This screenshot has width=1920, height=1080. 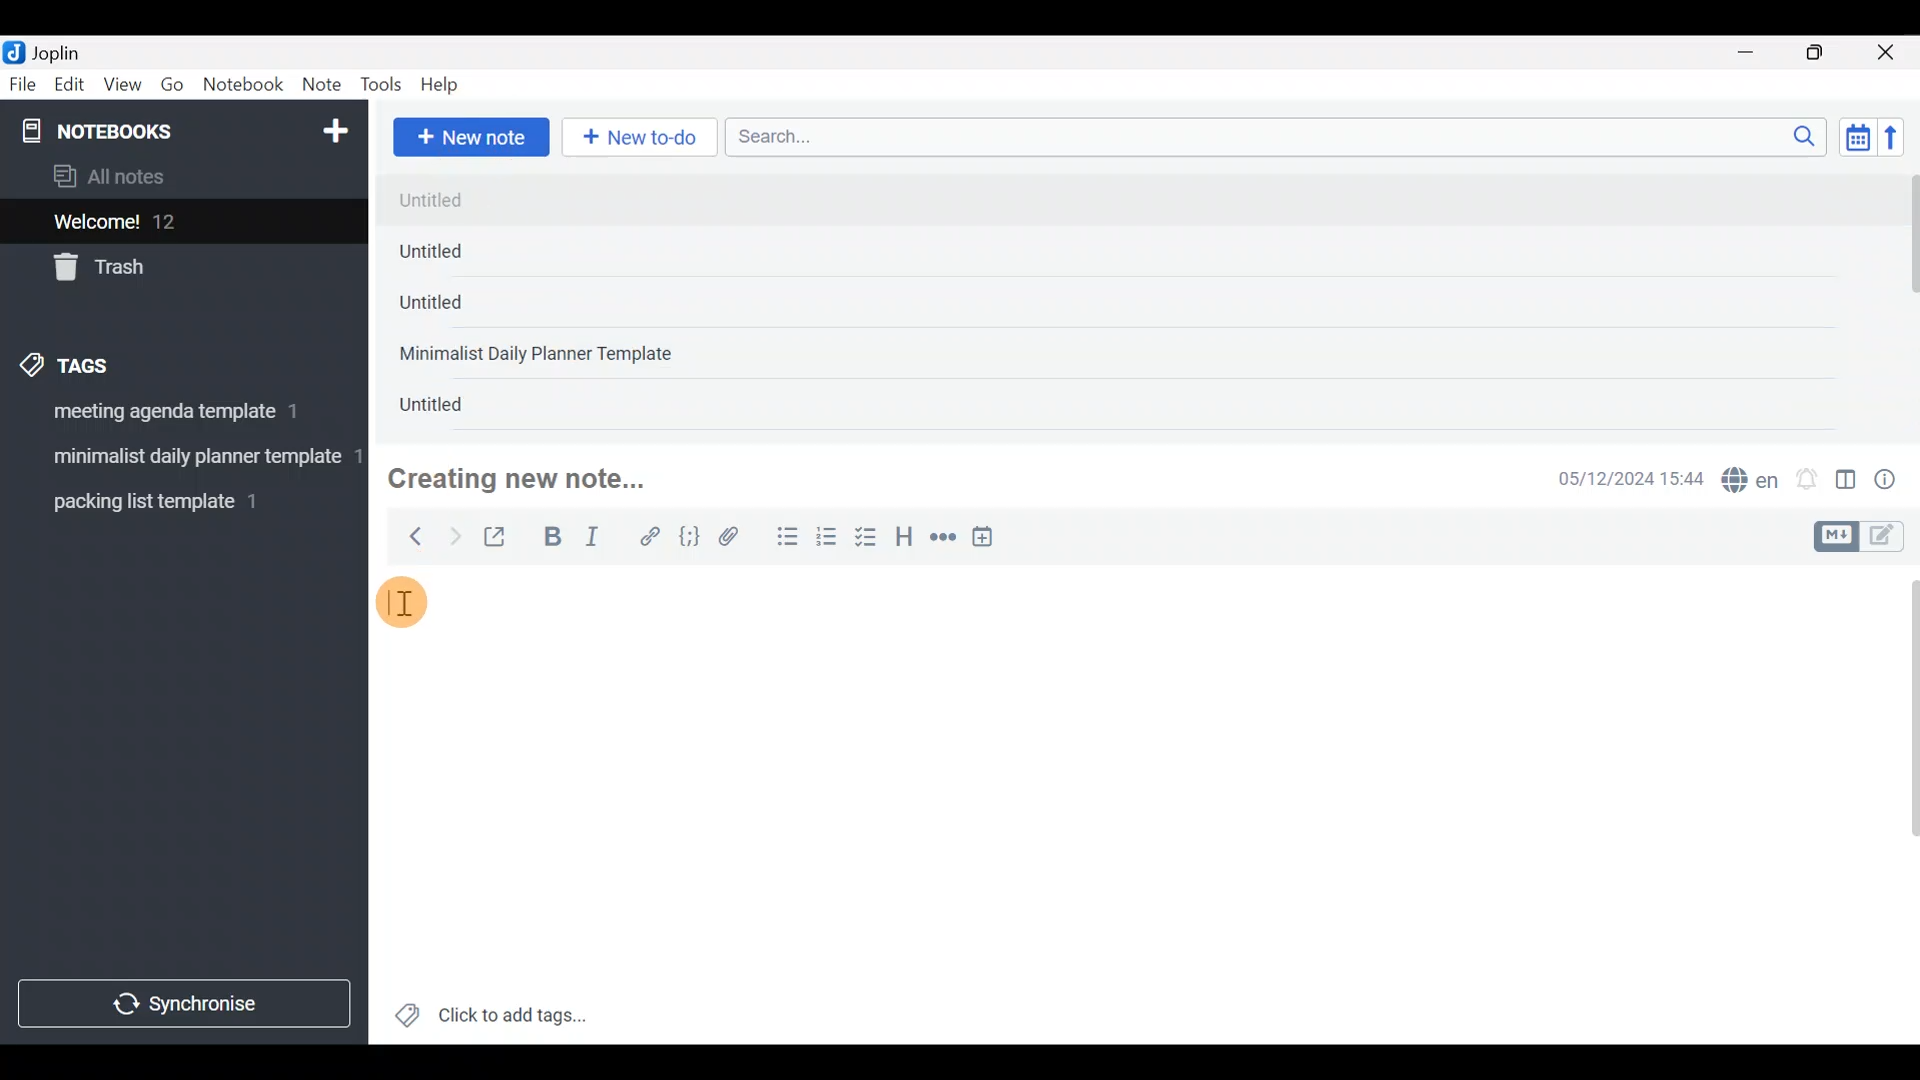 I want to click on Bold, so click(x=551, y=539).